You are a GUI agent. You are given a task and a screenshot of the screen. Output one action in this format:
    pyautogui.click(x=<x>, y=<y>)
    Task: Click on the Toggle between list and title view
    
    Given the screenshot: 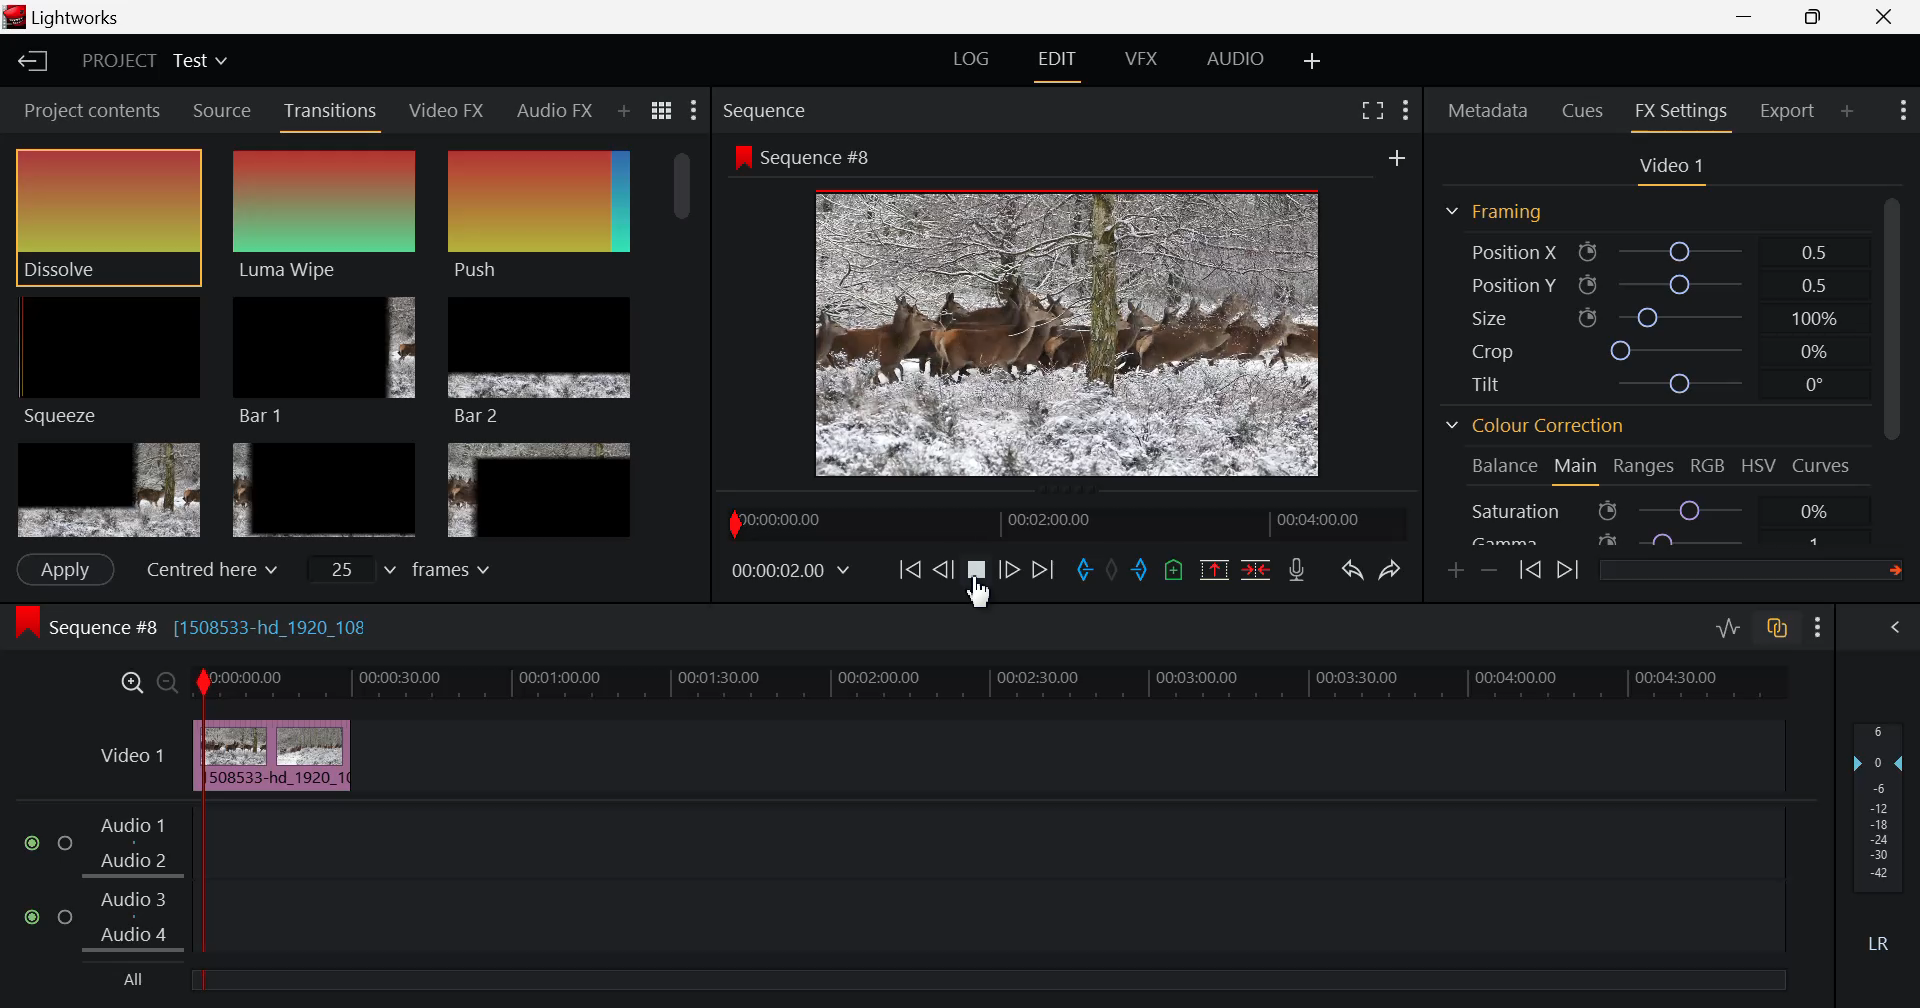 What is the action you would take?
    pyautogui.click(x=664, y=111)
    